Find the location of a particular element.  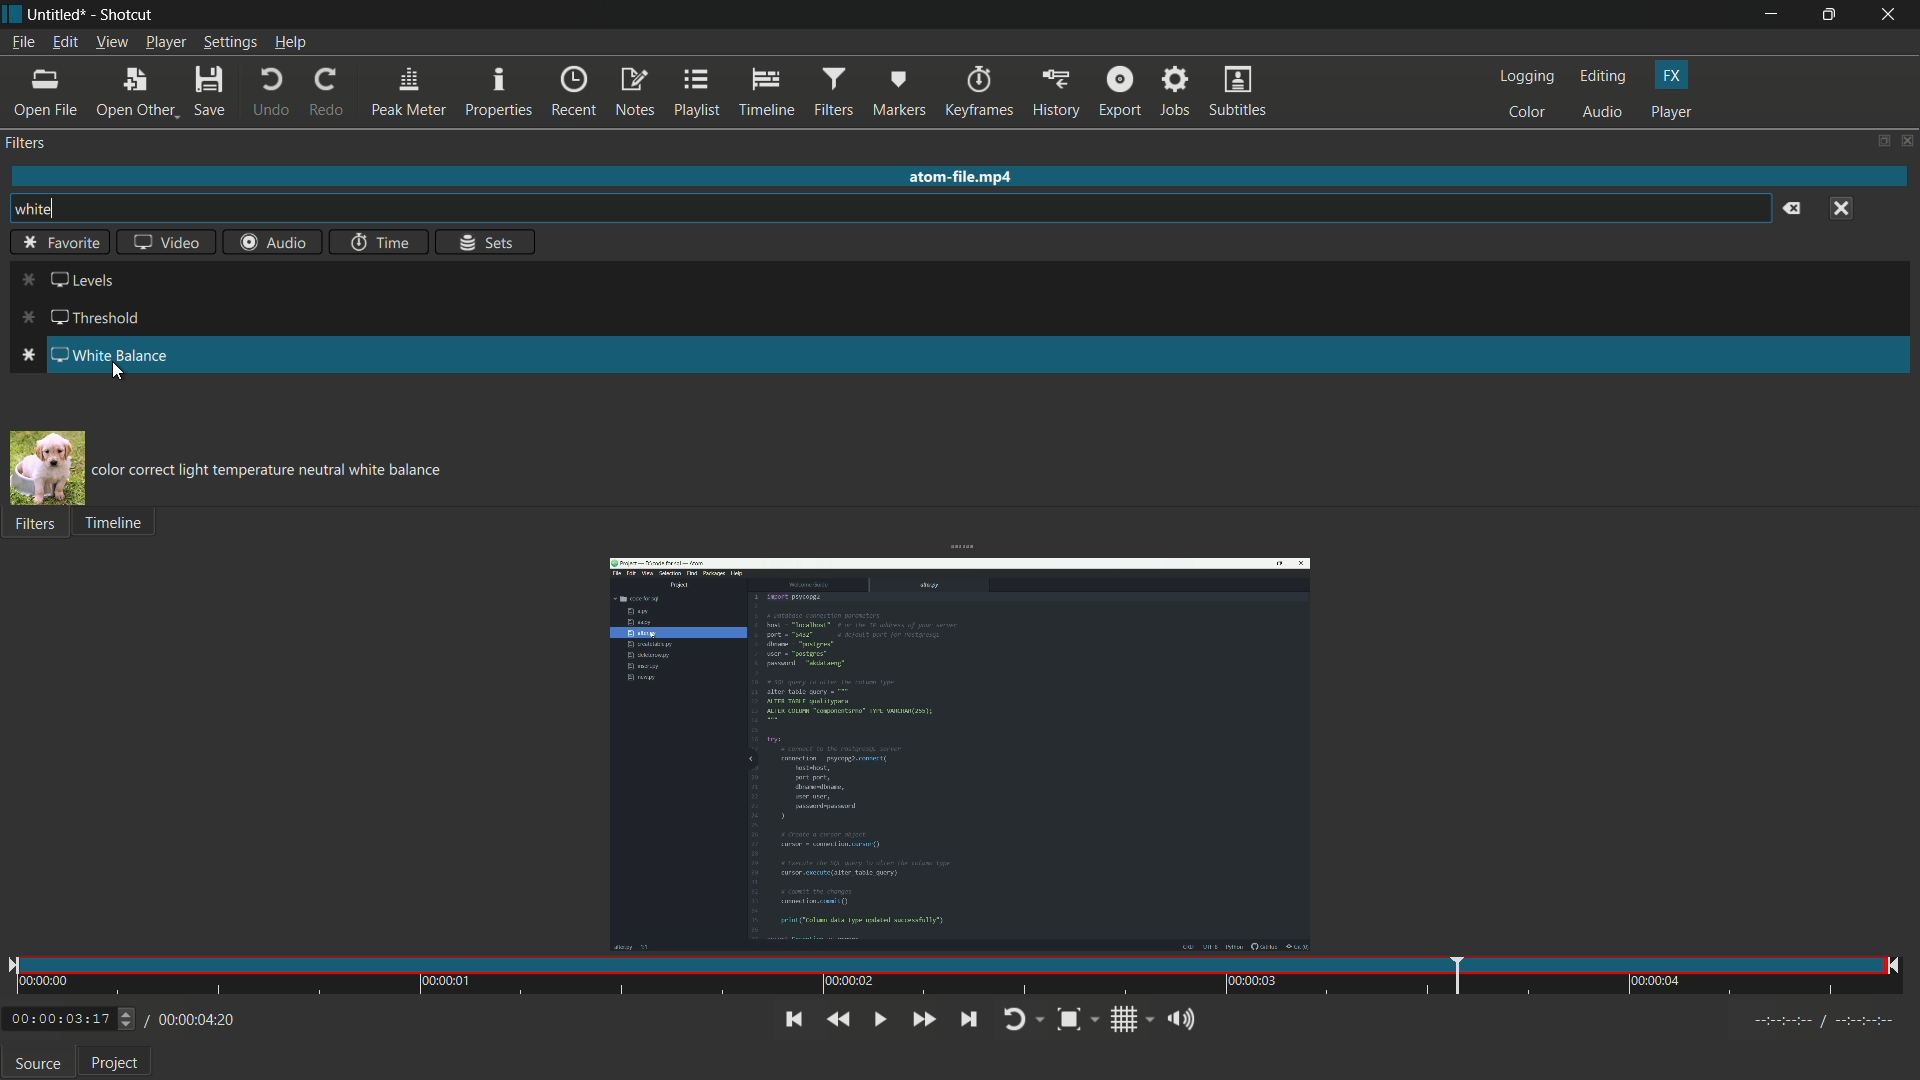

video is located at coordinates (167, 242).